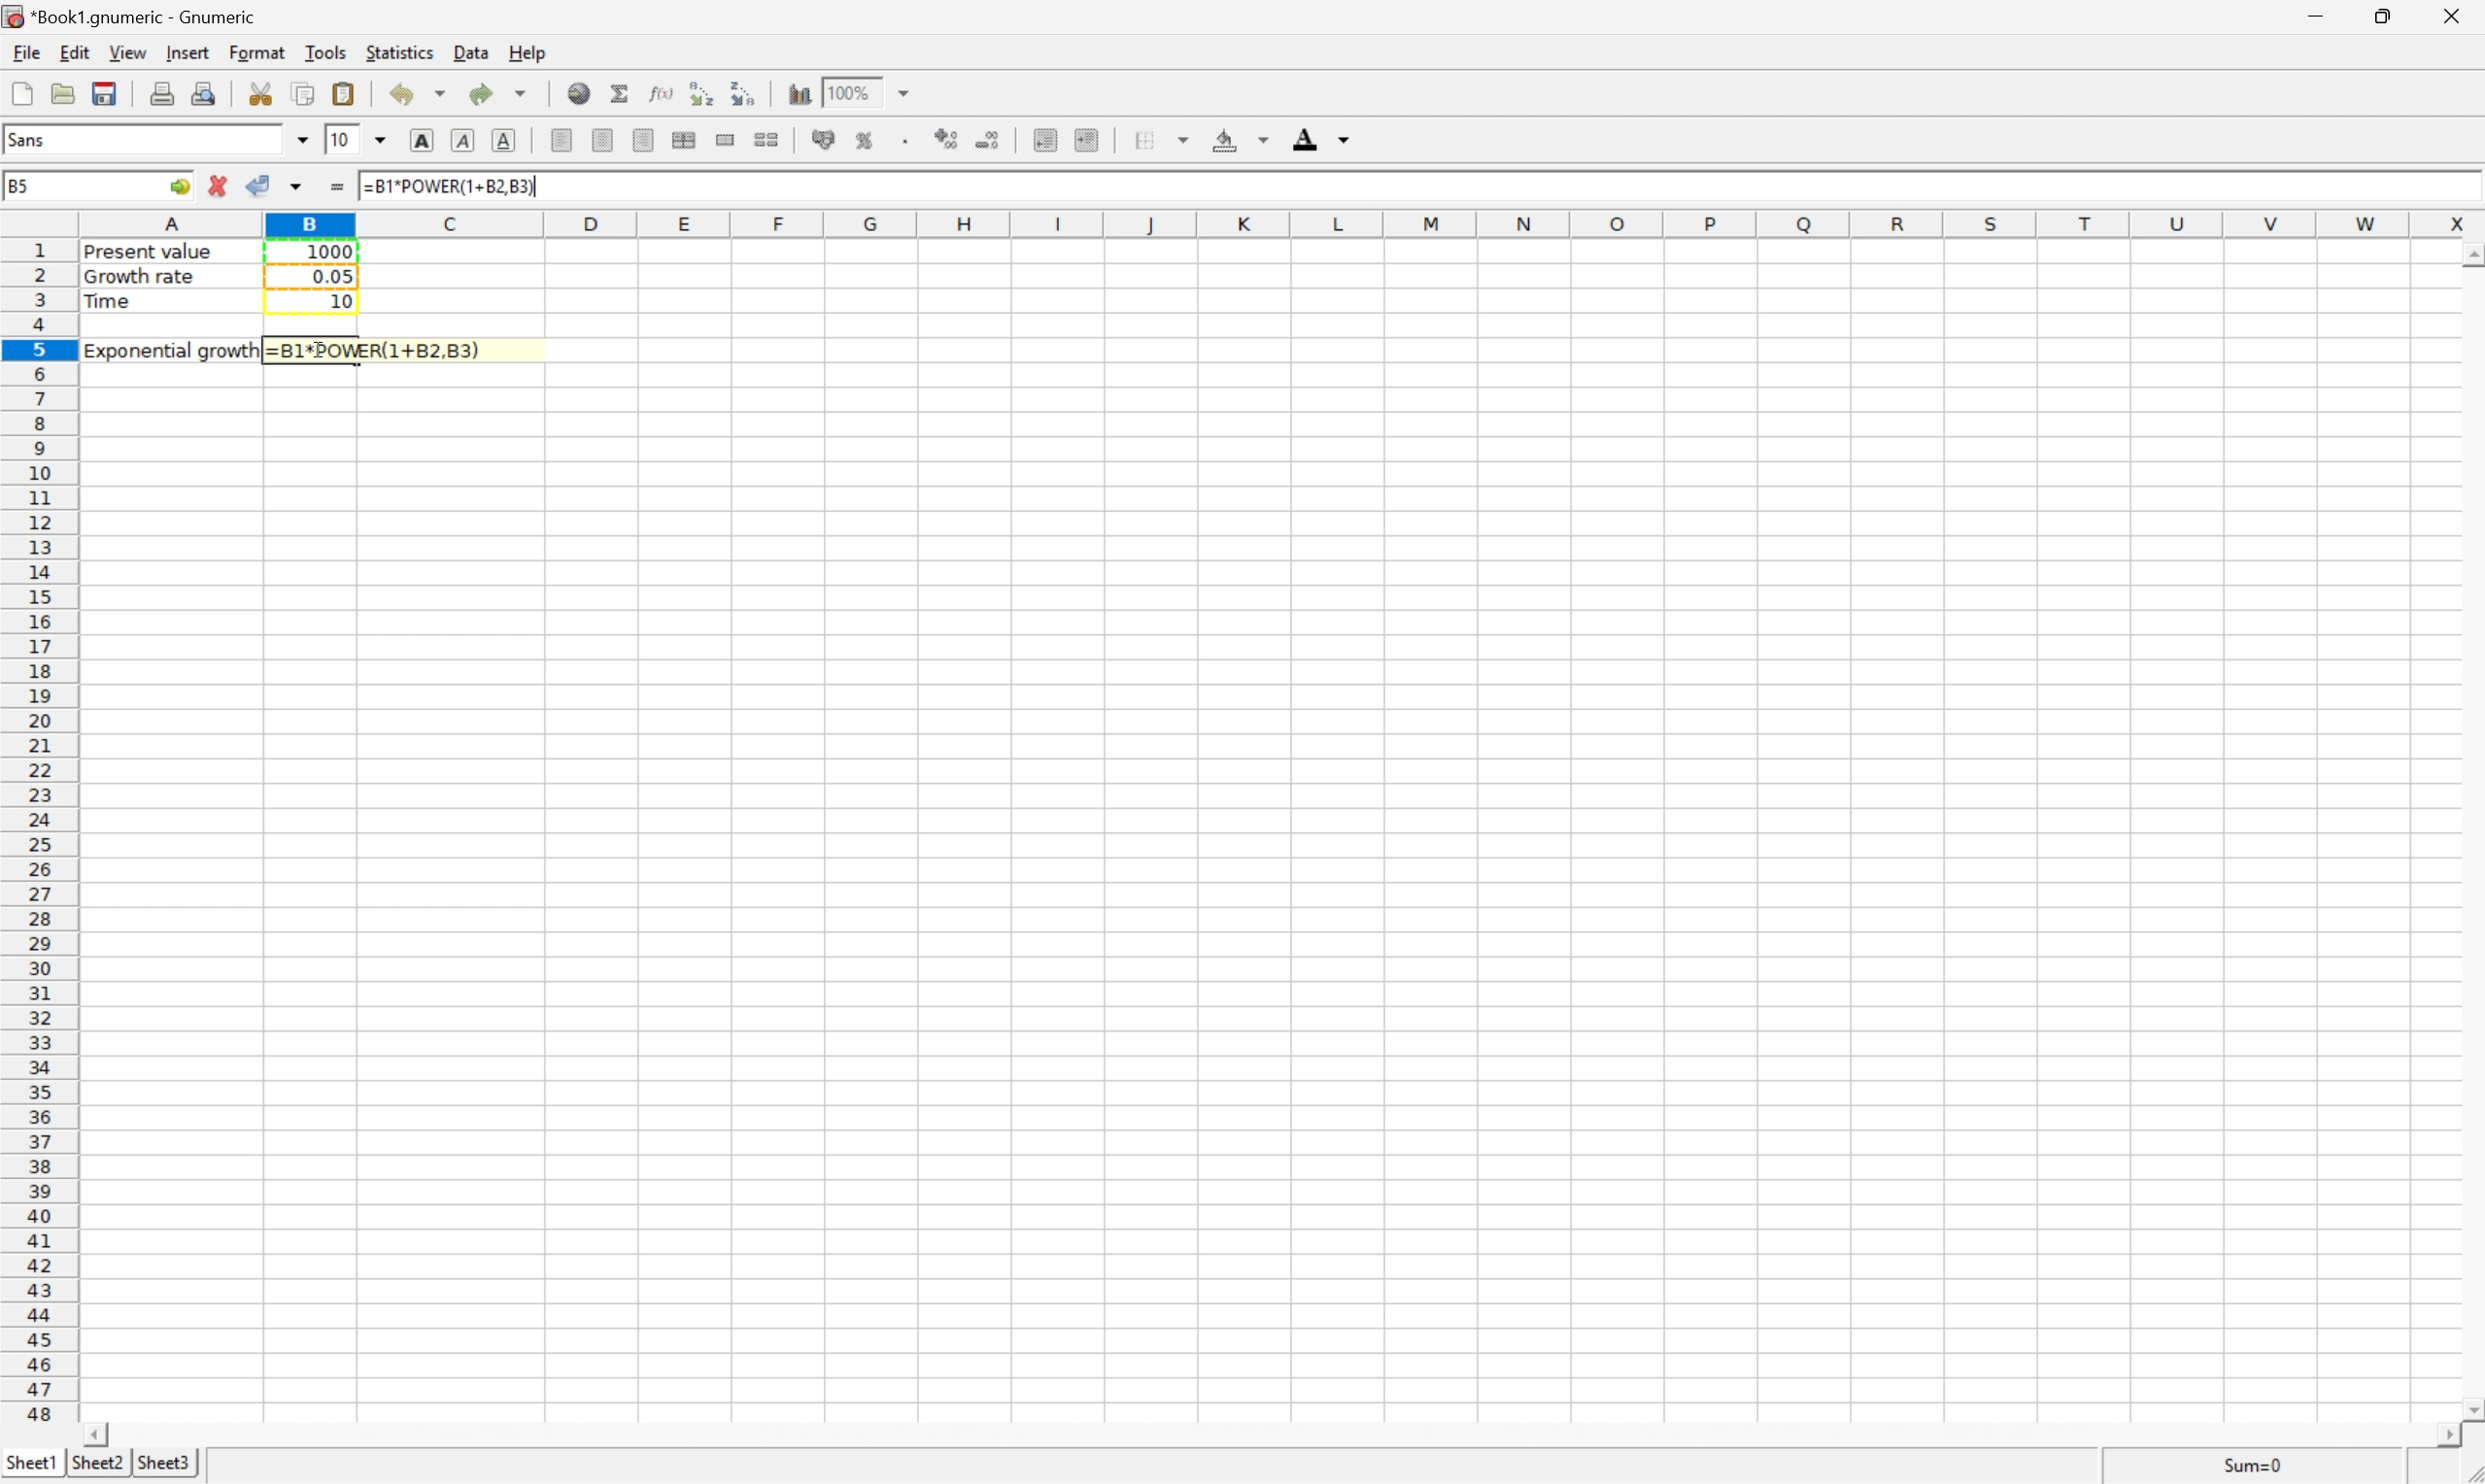  I want to click on Foreground, so click(1319, 138).